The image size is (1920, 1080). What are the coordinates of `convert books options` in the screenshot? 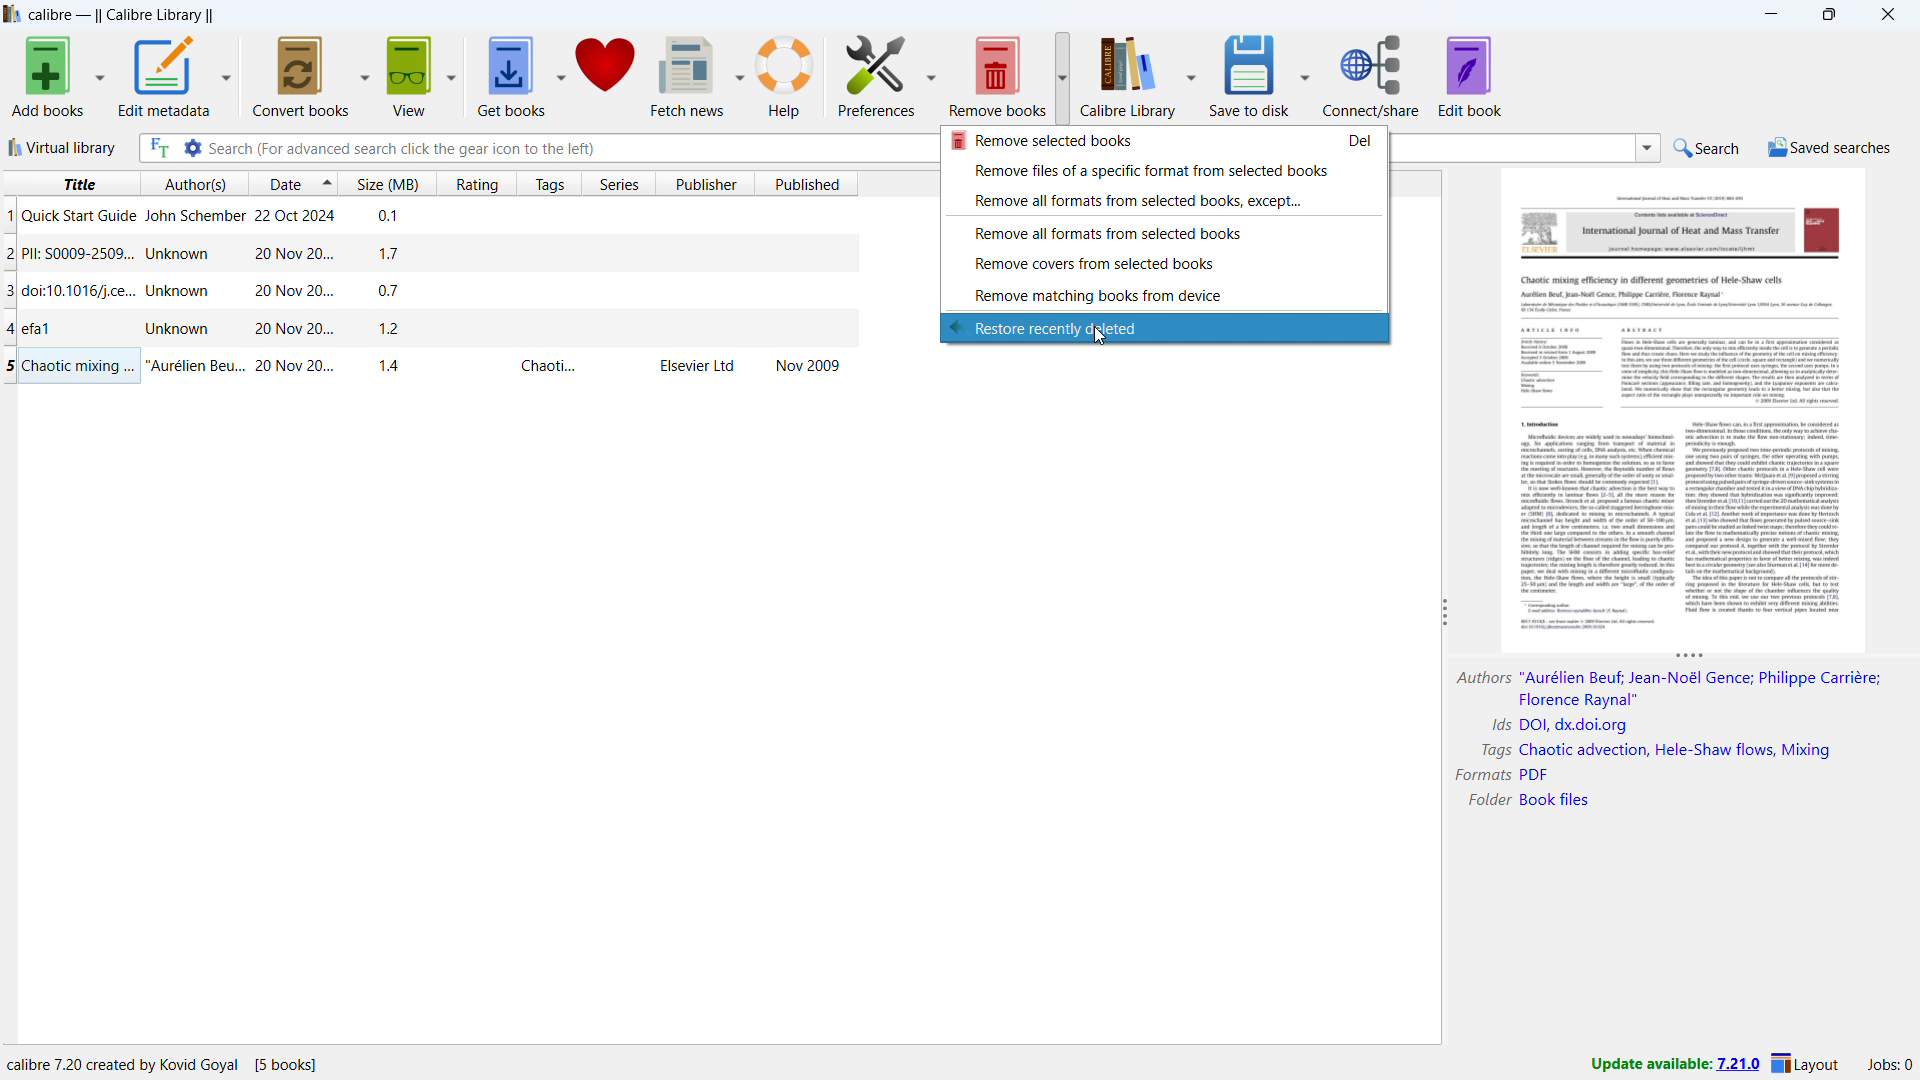 It's located at (364, 76).